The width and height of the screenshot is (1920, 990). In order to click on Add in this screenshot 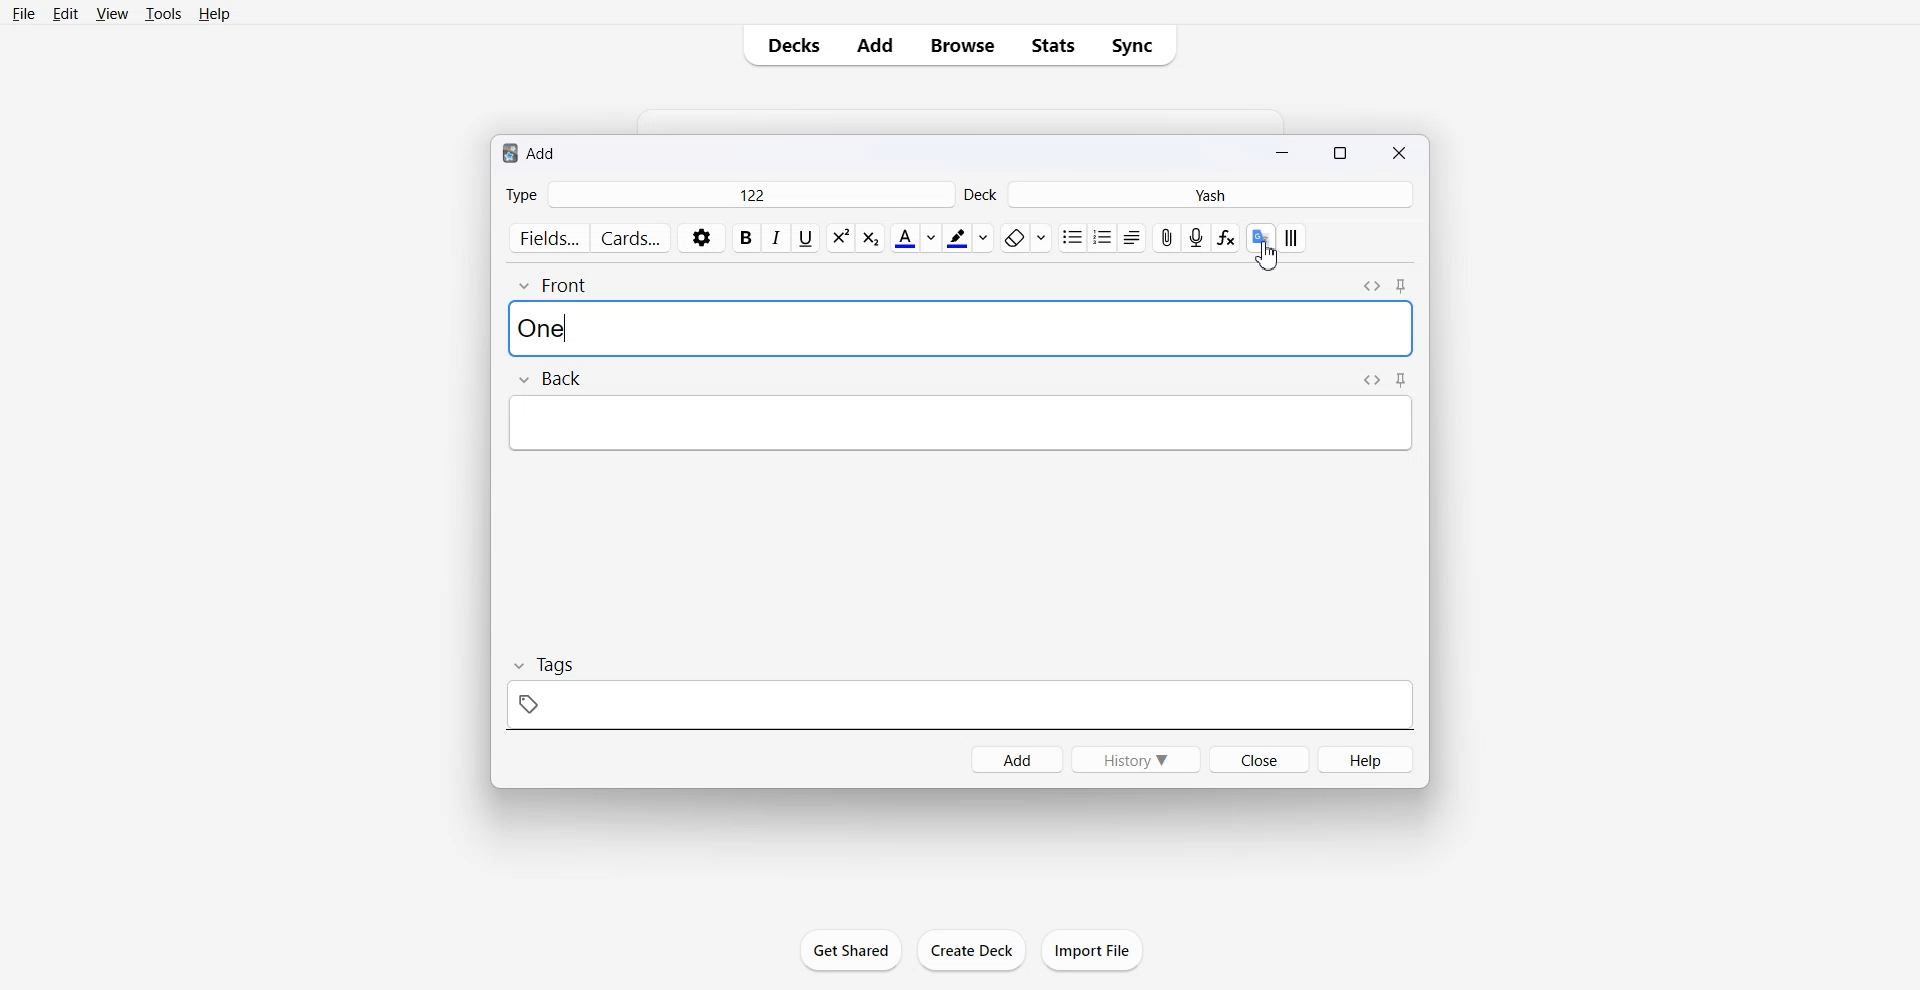, I will do `click(875, 45)`.